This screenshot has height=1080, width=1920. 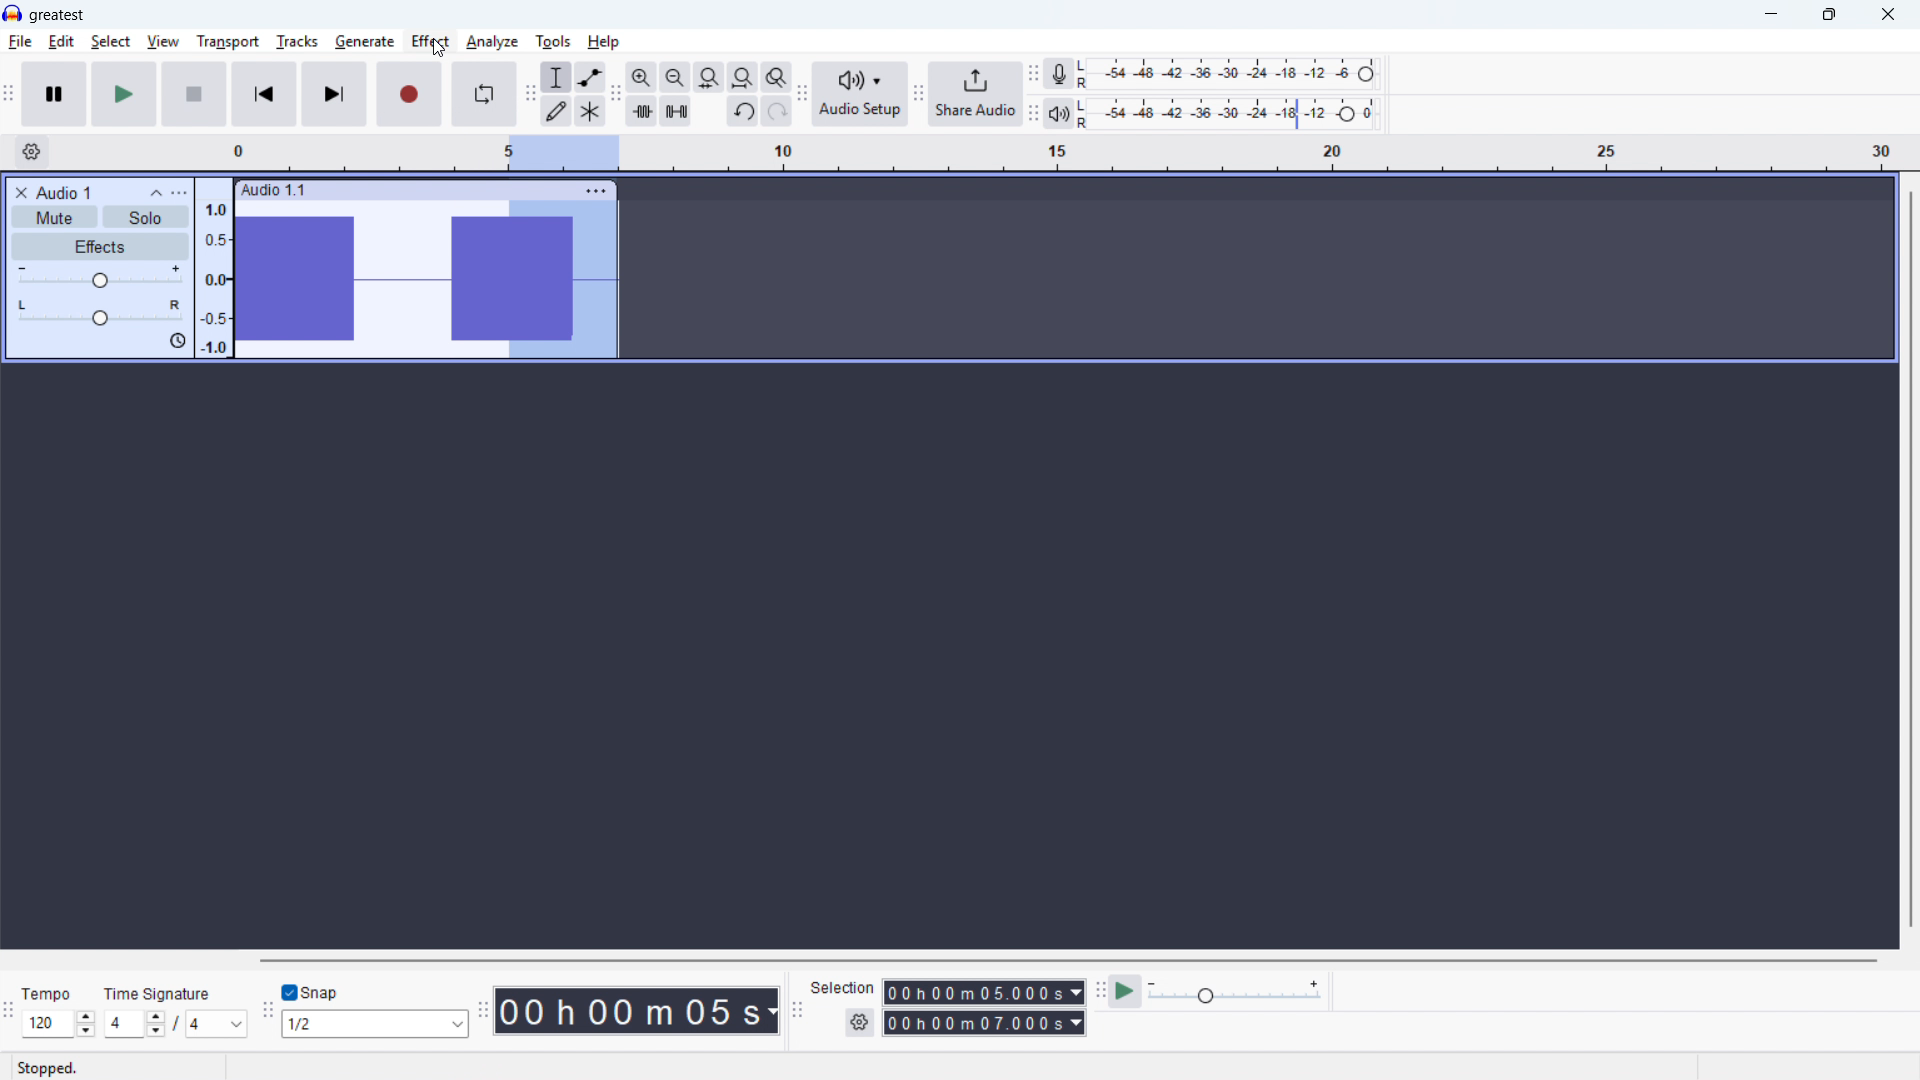 I want to click on generate, so click(x=365, y=43).